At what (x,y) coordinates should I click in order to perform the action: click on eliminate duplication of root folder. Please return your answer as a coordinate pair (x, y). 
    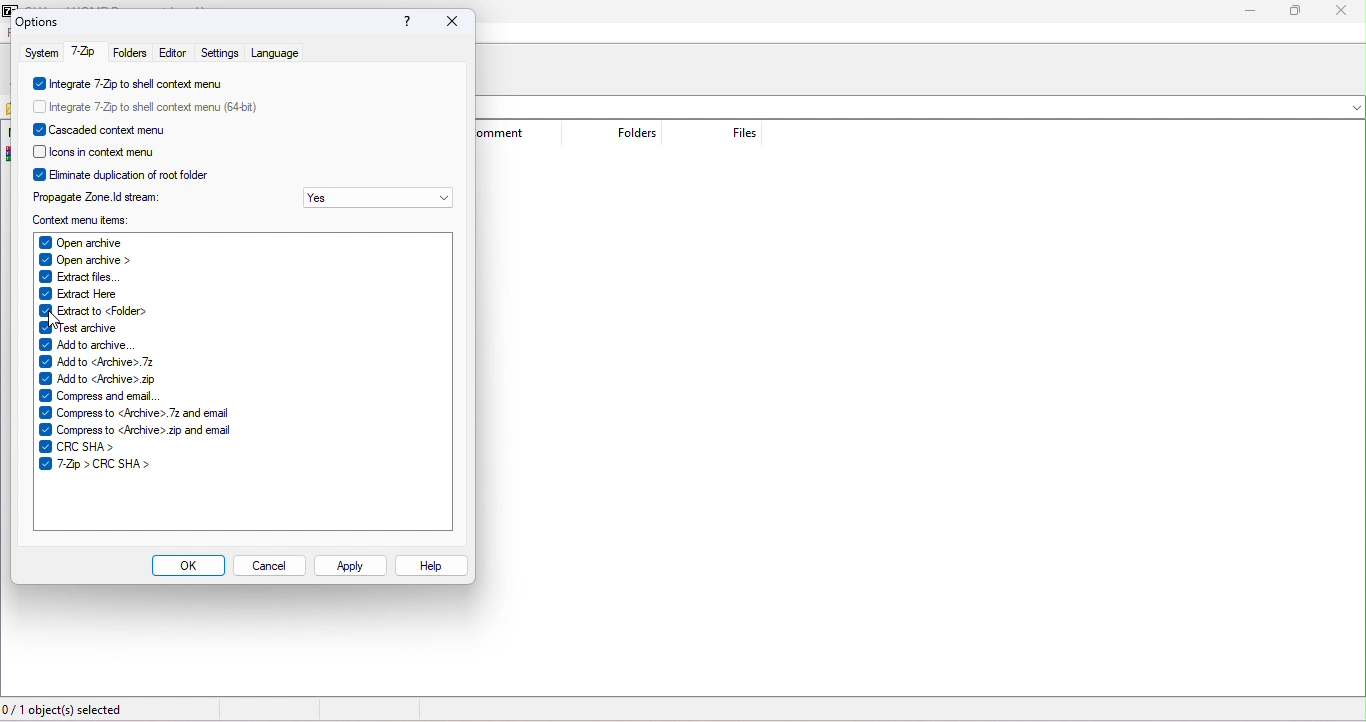
    Looking at the image, I should click on (127, 172).